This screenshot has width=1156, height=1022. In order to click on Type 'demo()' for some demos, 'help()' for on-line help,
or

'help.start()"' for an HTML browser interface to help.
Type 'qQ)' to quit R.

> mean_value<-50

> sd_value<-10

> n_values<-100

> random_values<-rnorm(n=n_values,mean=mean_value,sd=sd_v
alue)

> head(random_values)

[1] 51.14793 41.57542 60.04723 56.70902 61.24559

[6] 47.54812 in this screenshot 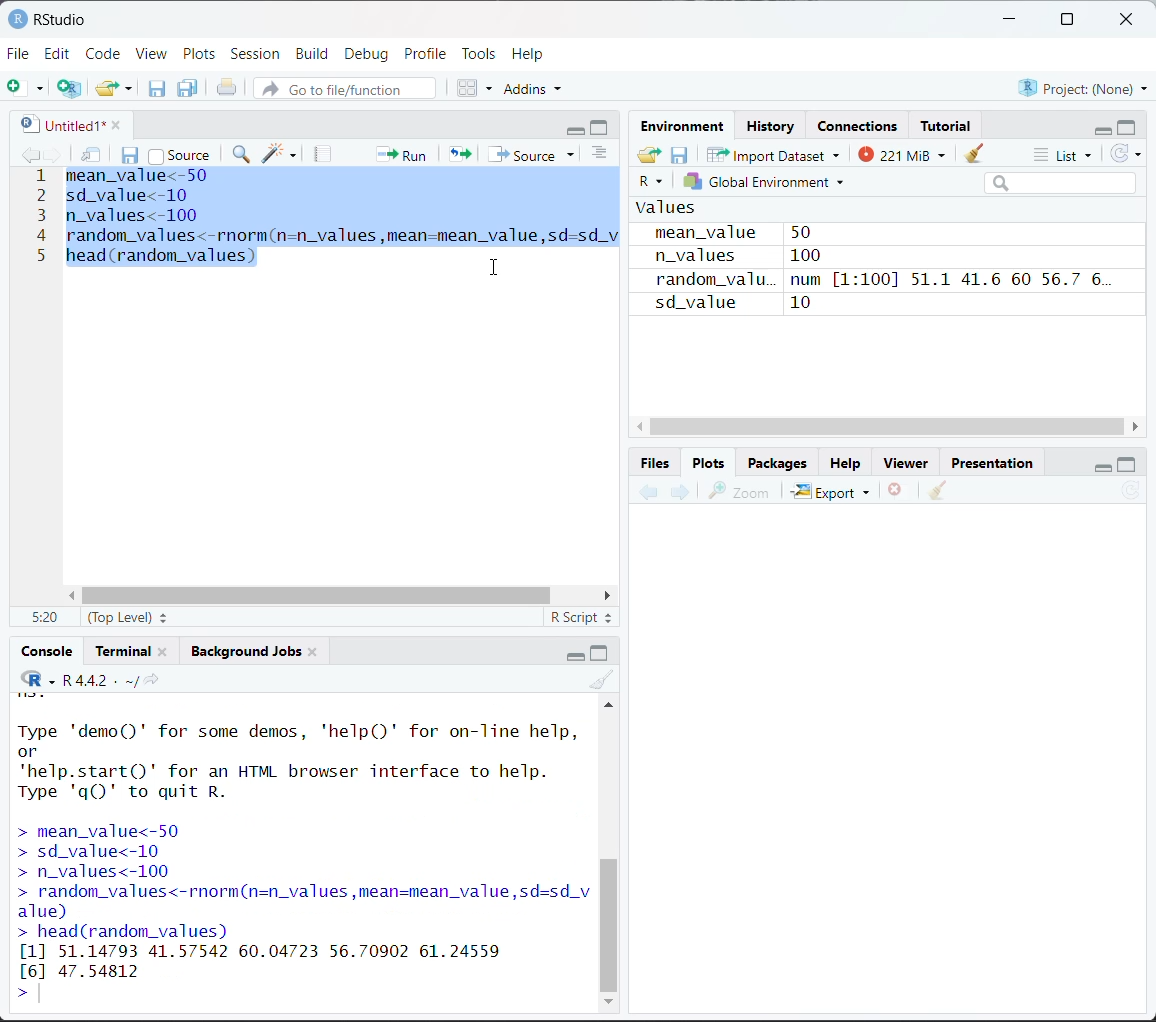, I will do `click(304, 850)`.